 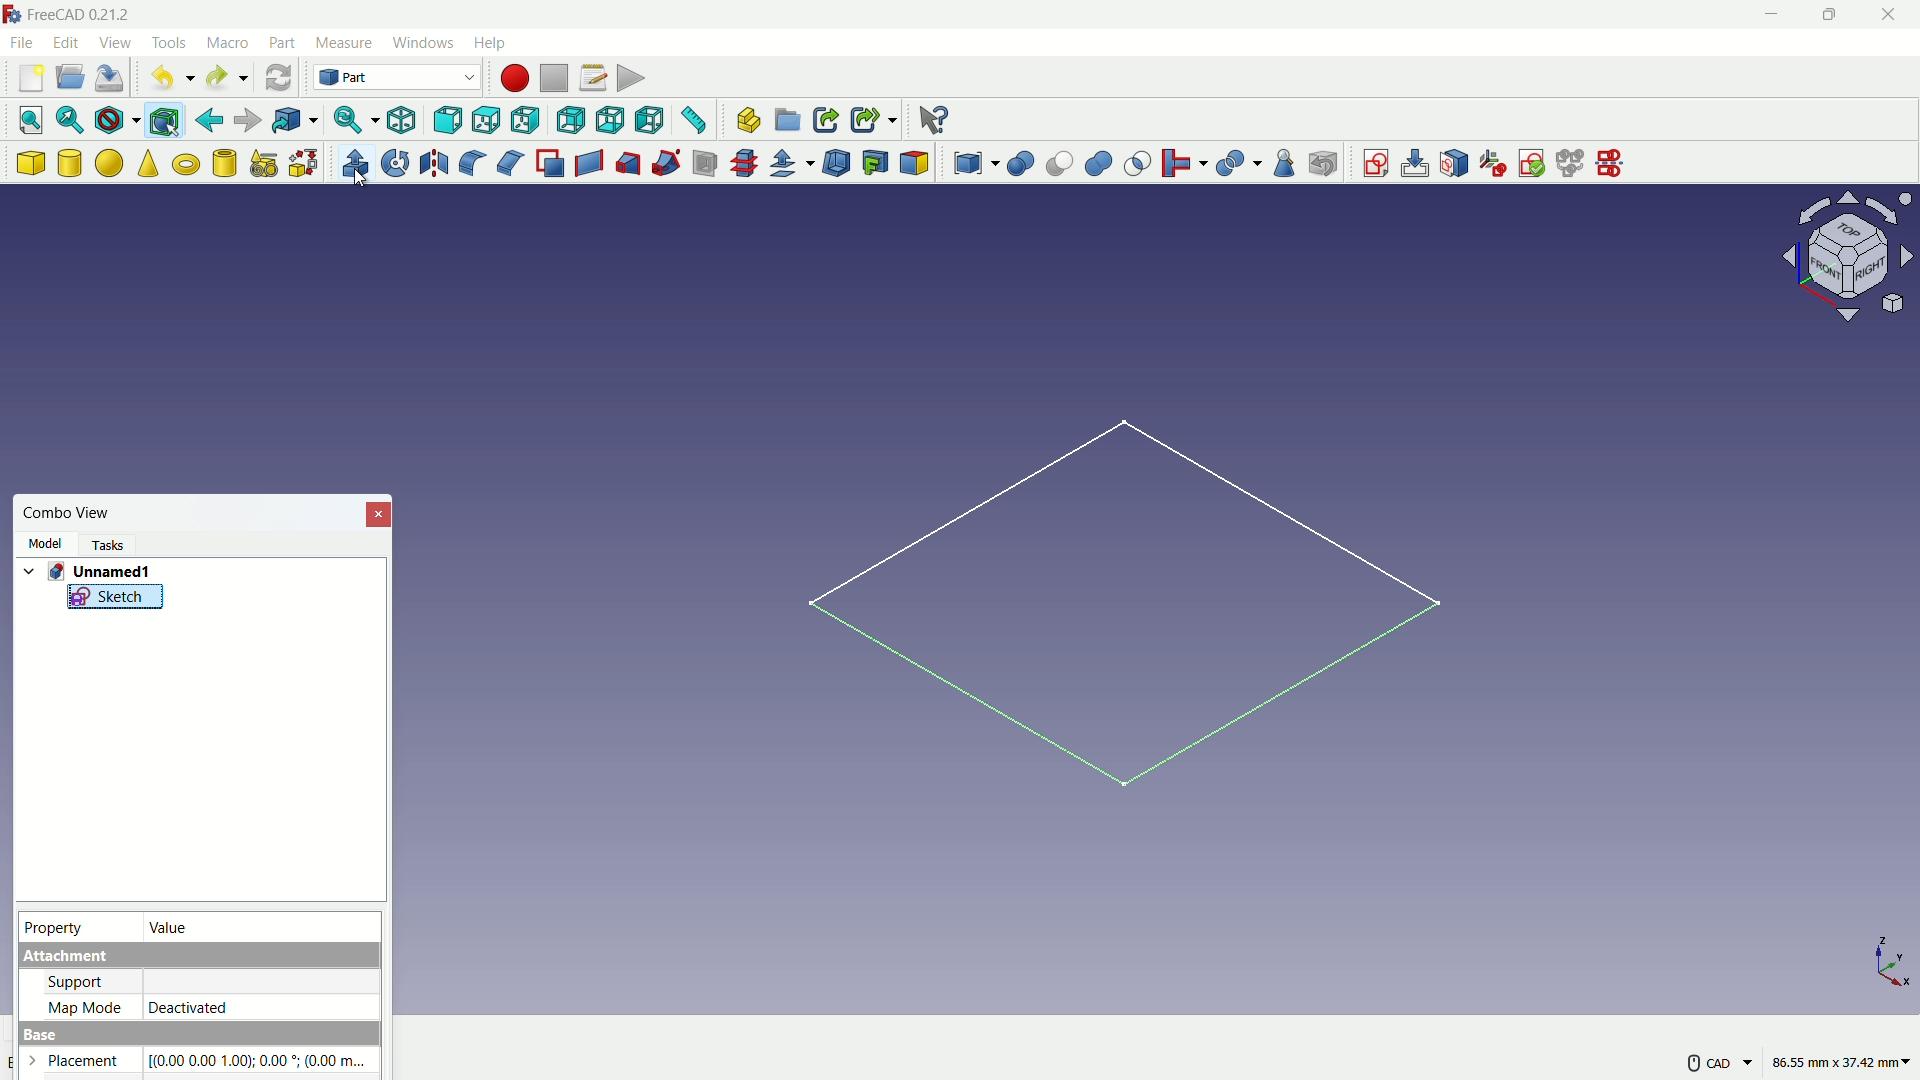 I want to click on property, so click(x=55, y=926).